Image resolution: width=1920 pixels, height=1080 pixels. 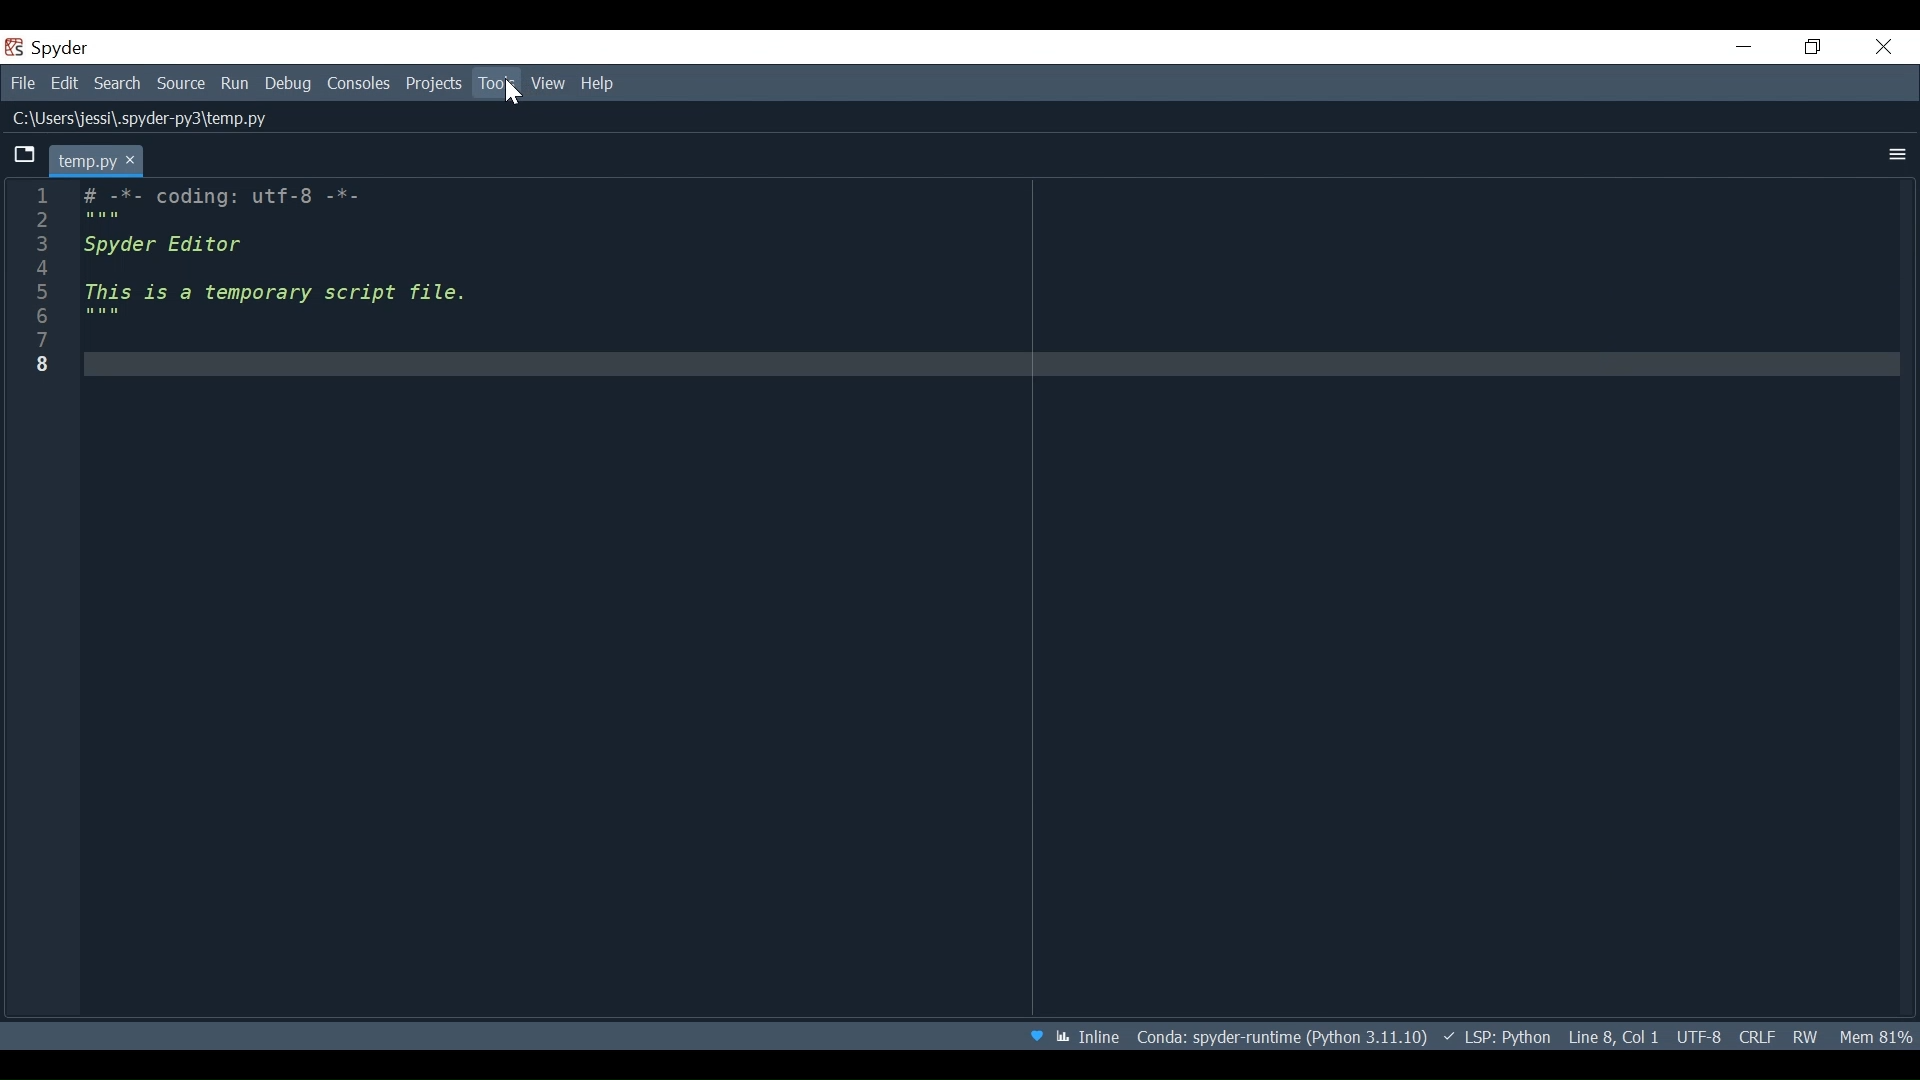 What do you see at coordinates (1805, 1034) in the screenshot?
I see `File Permission` at bounding box center [1805, 1034].